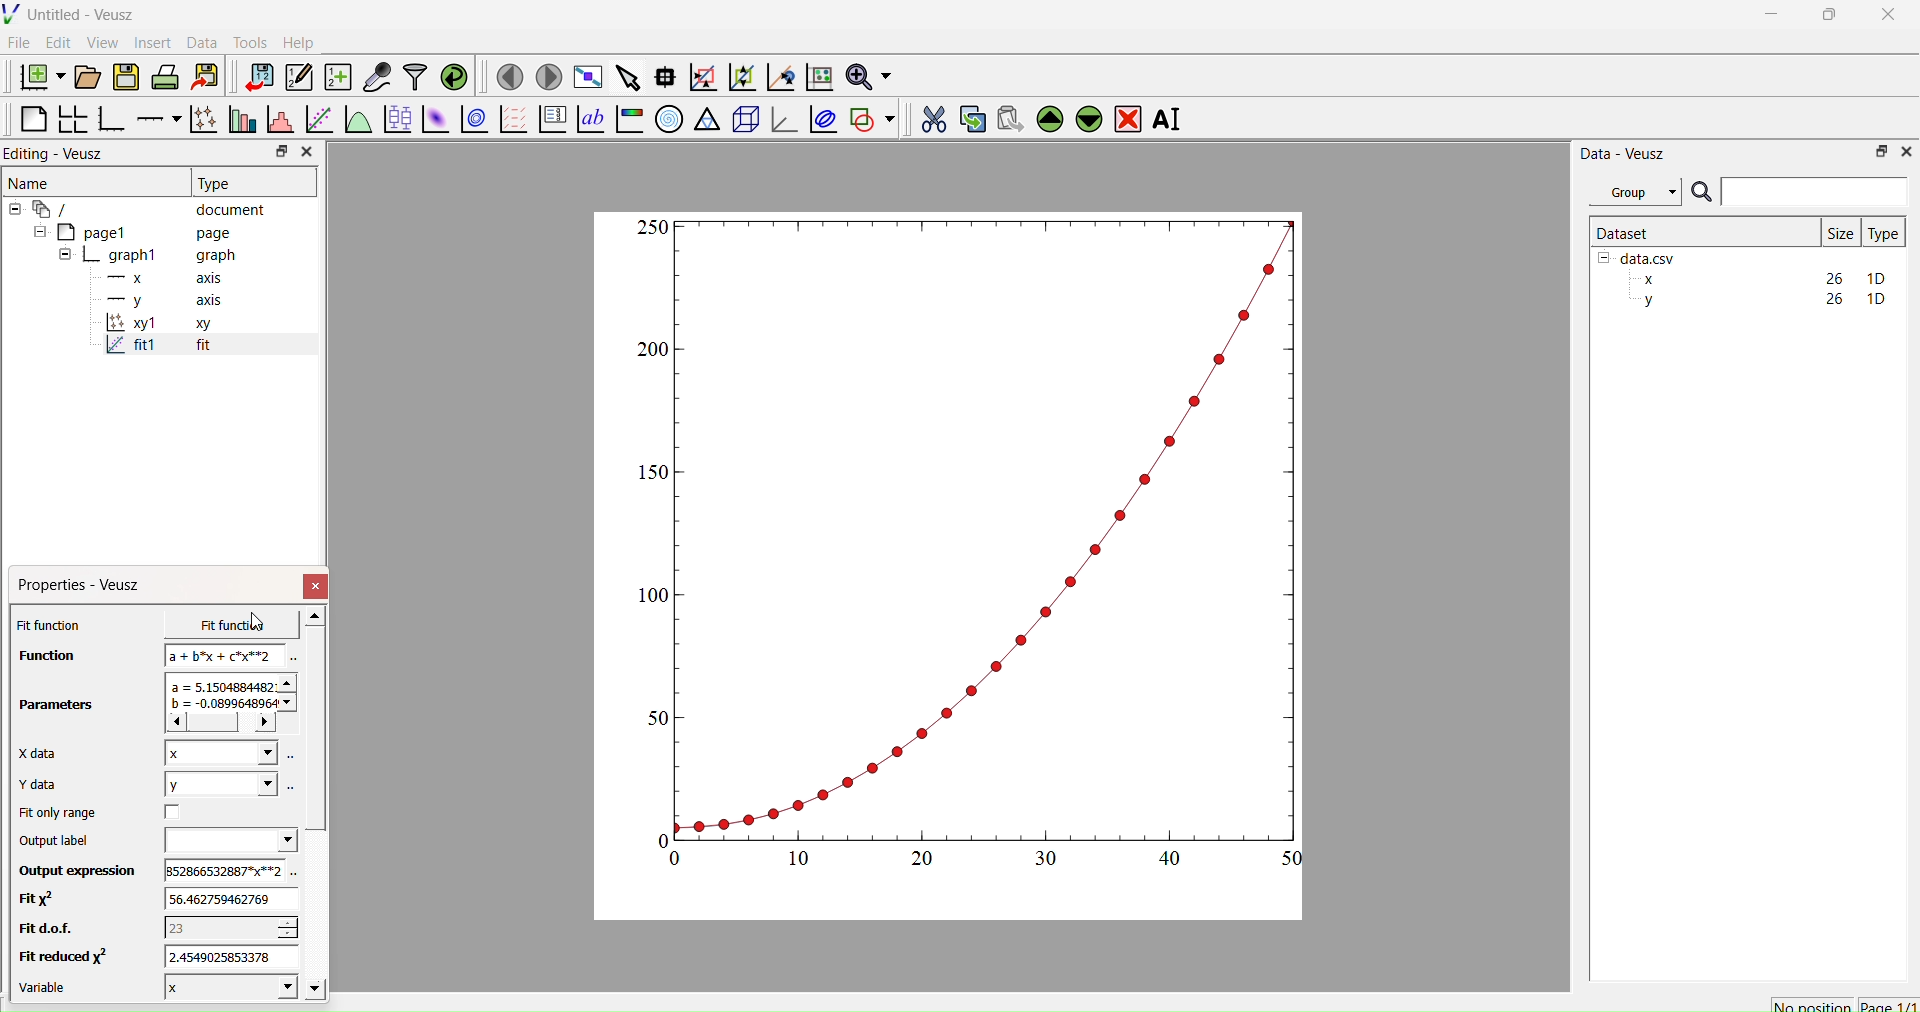  I want to click on Select using dataset browser, so click(291, 659).